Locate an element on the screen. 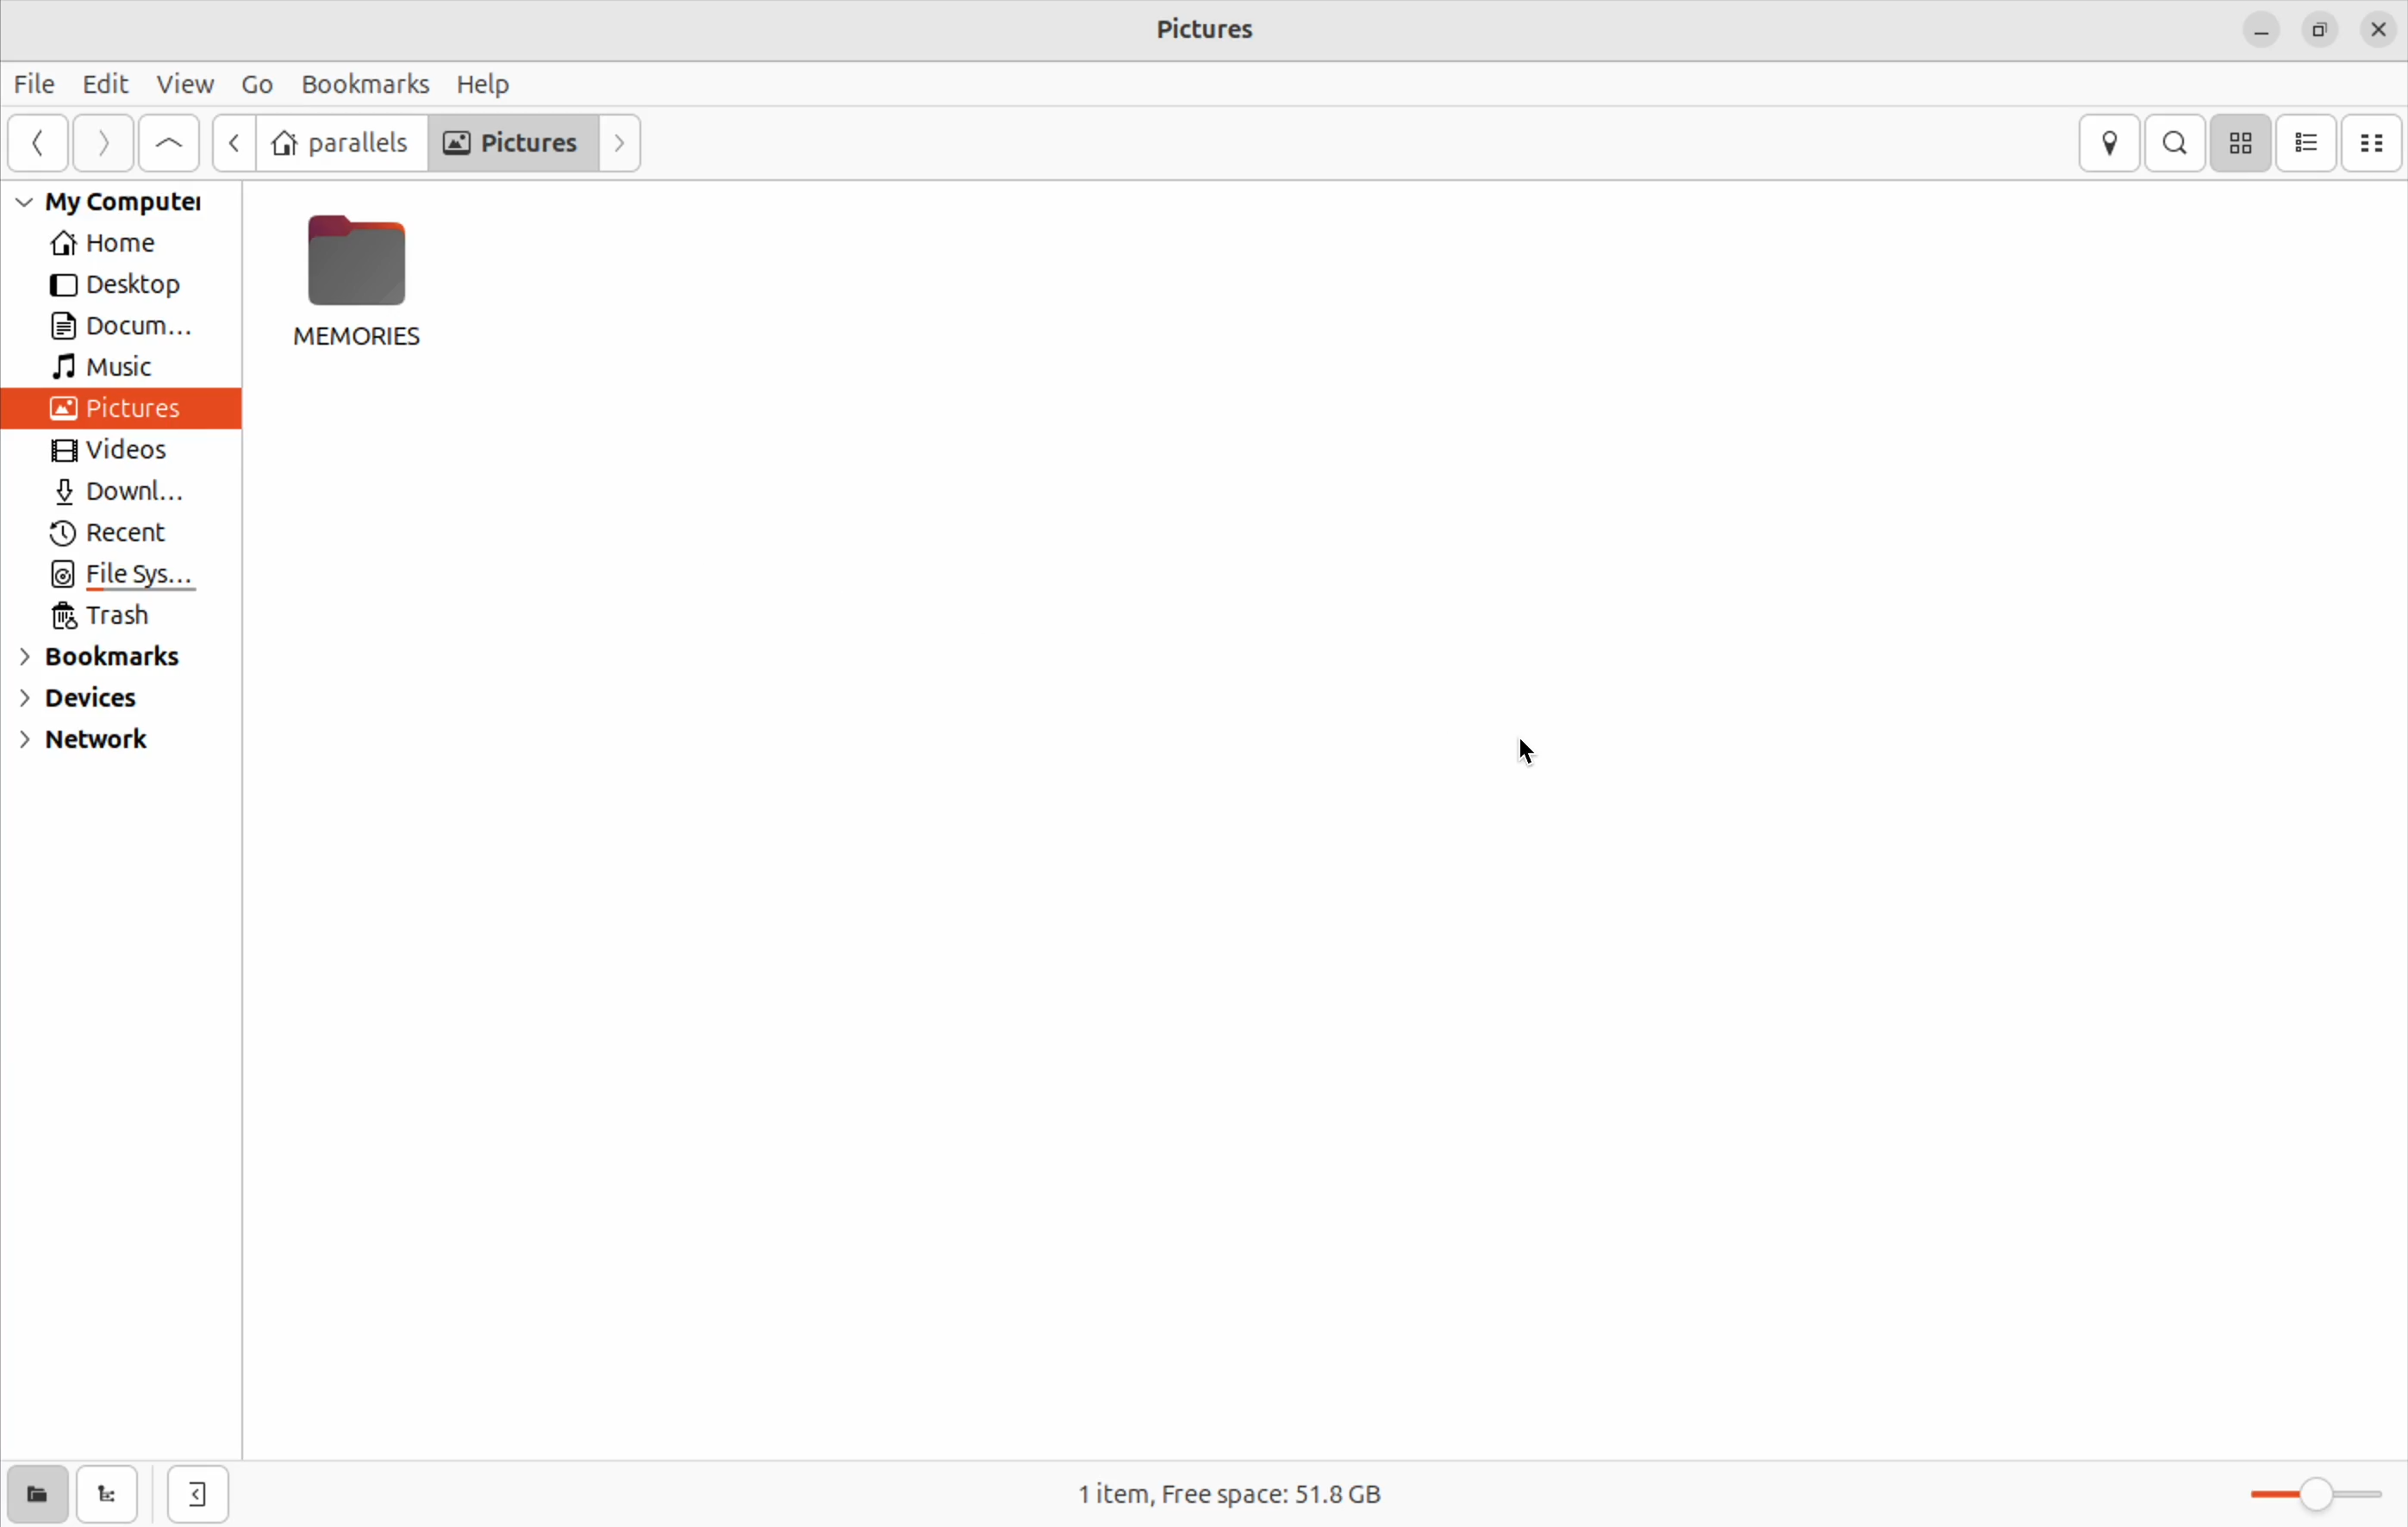  Trash is located at coordinates (106, 616).